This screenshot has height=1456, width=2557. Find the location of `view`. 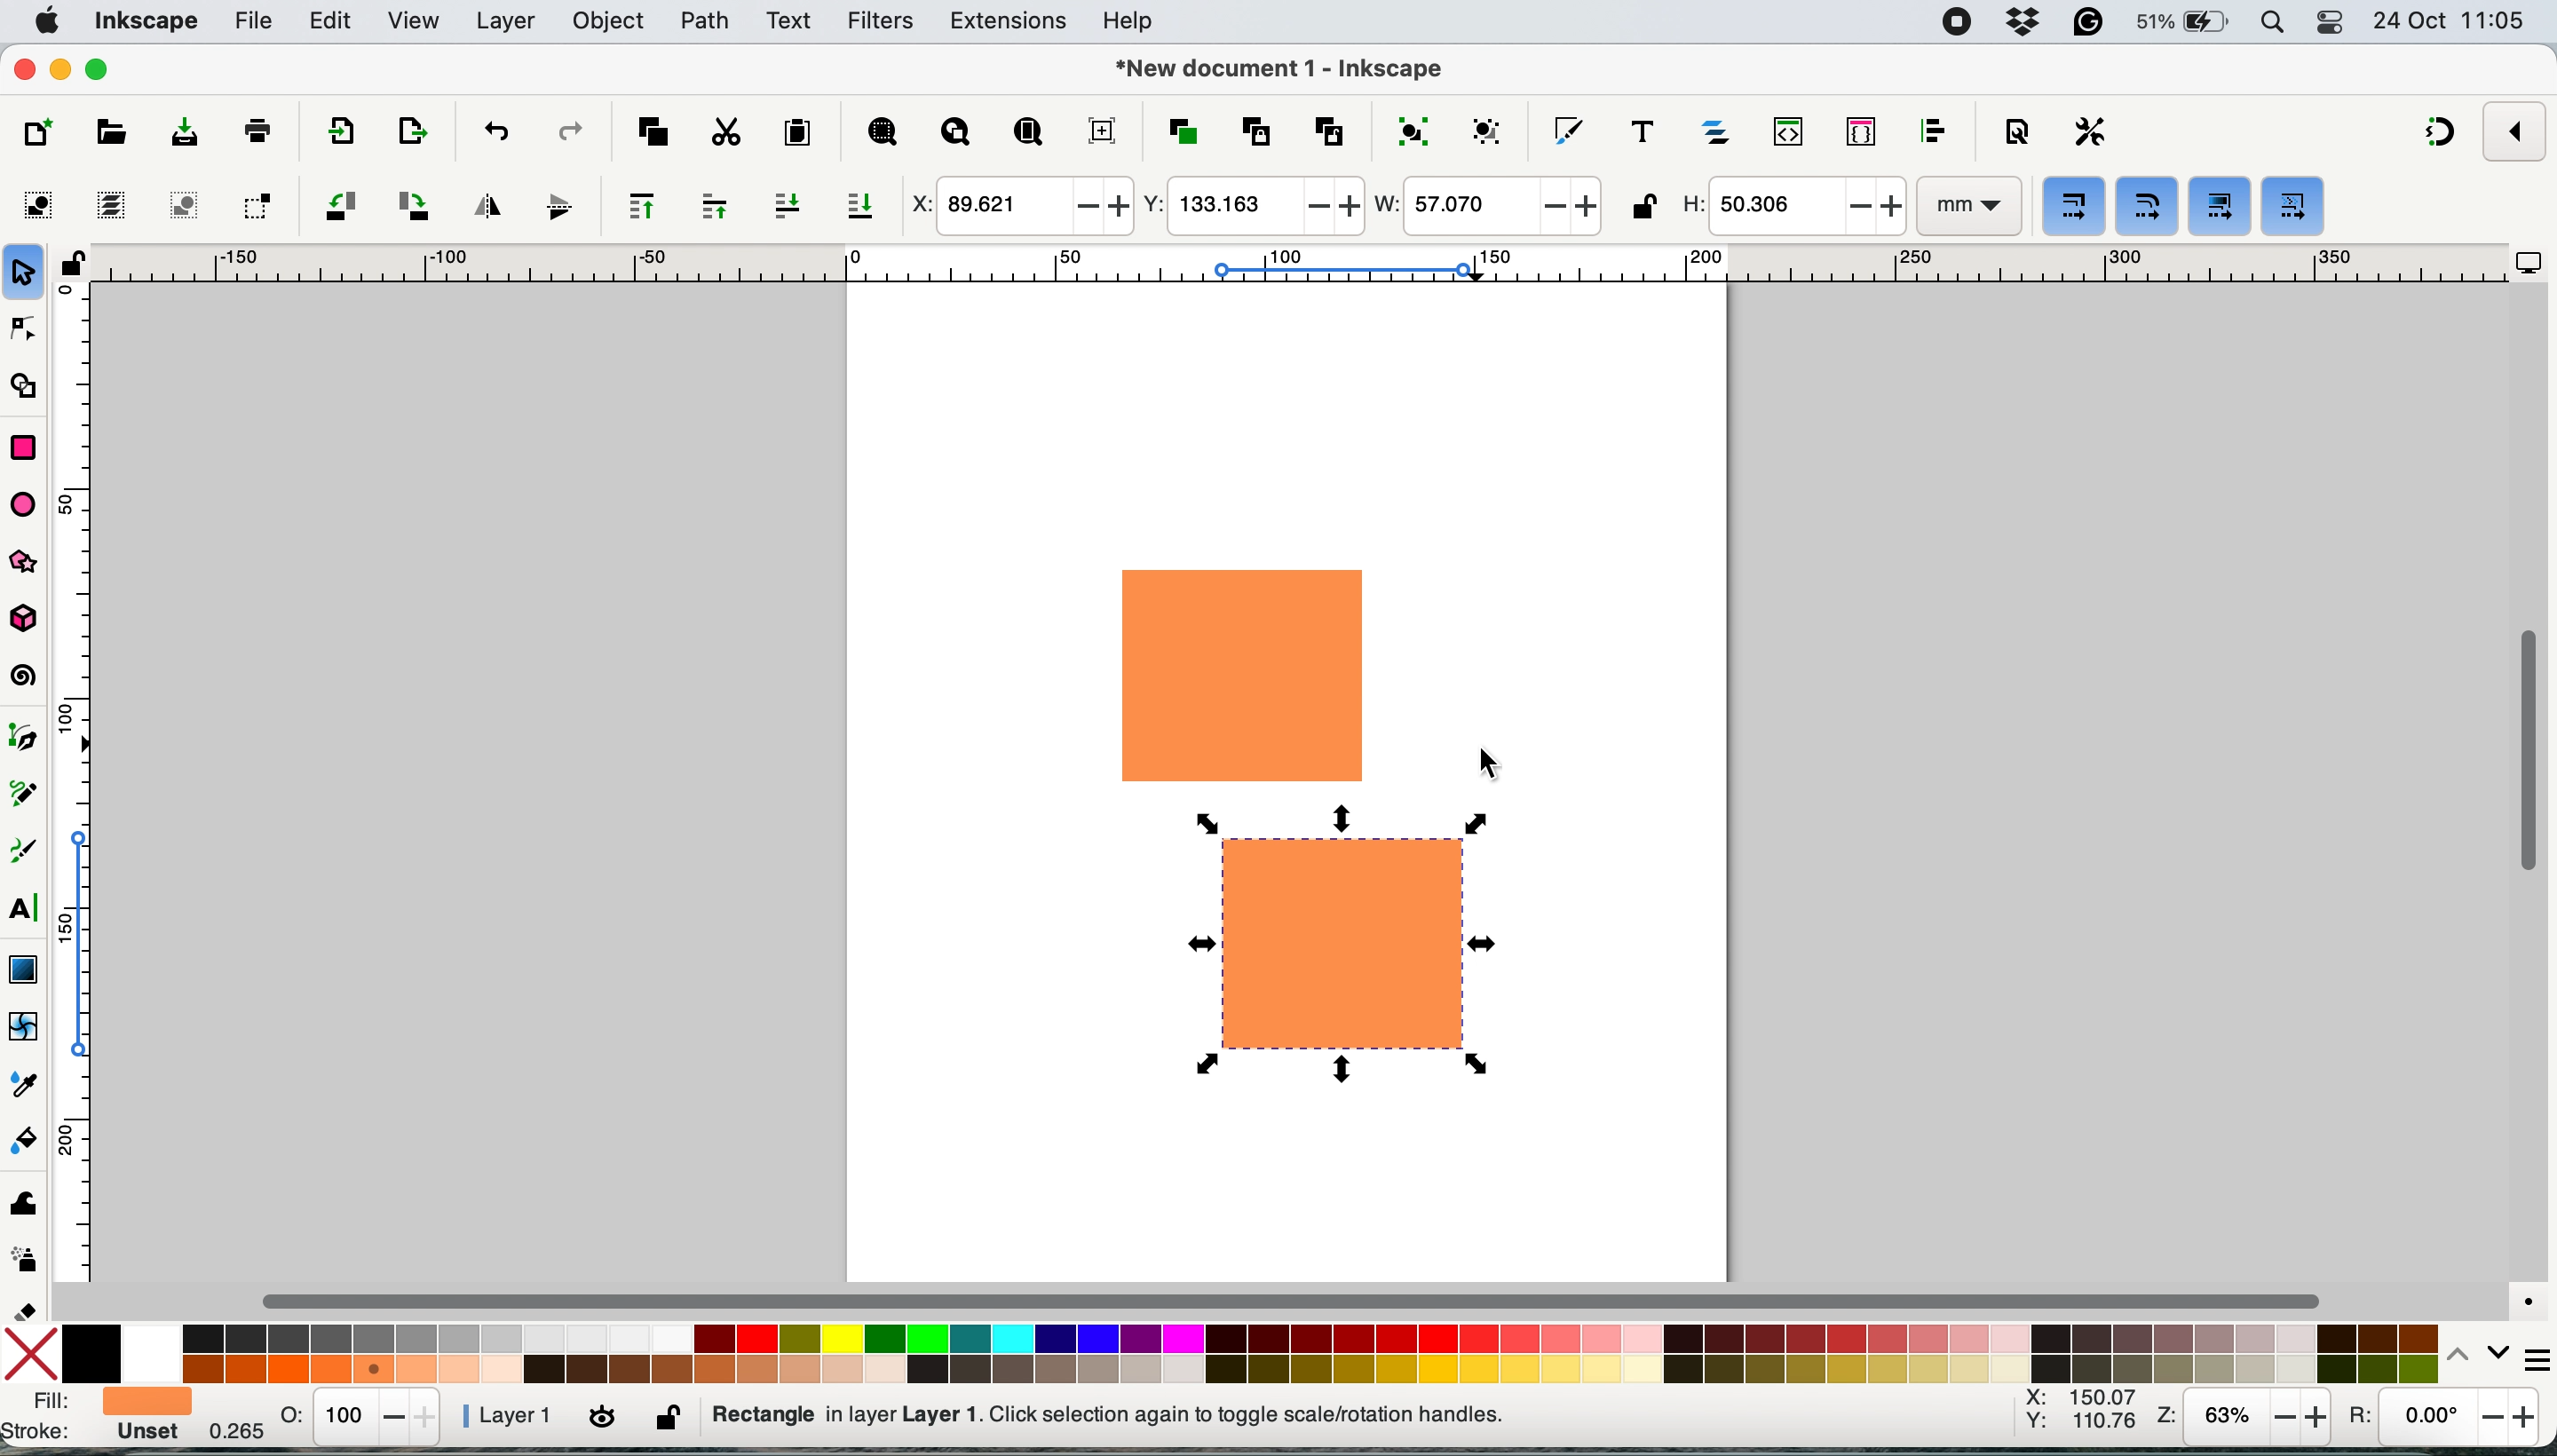

view is located at coordinates (416, 22).